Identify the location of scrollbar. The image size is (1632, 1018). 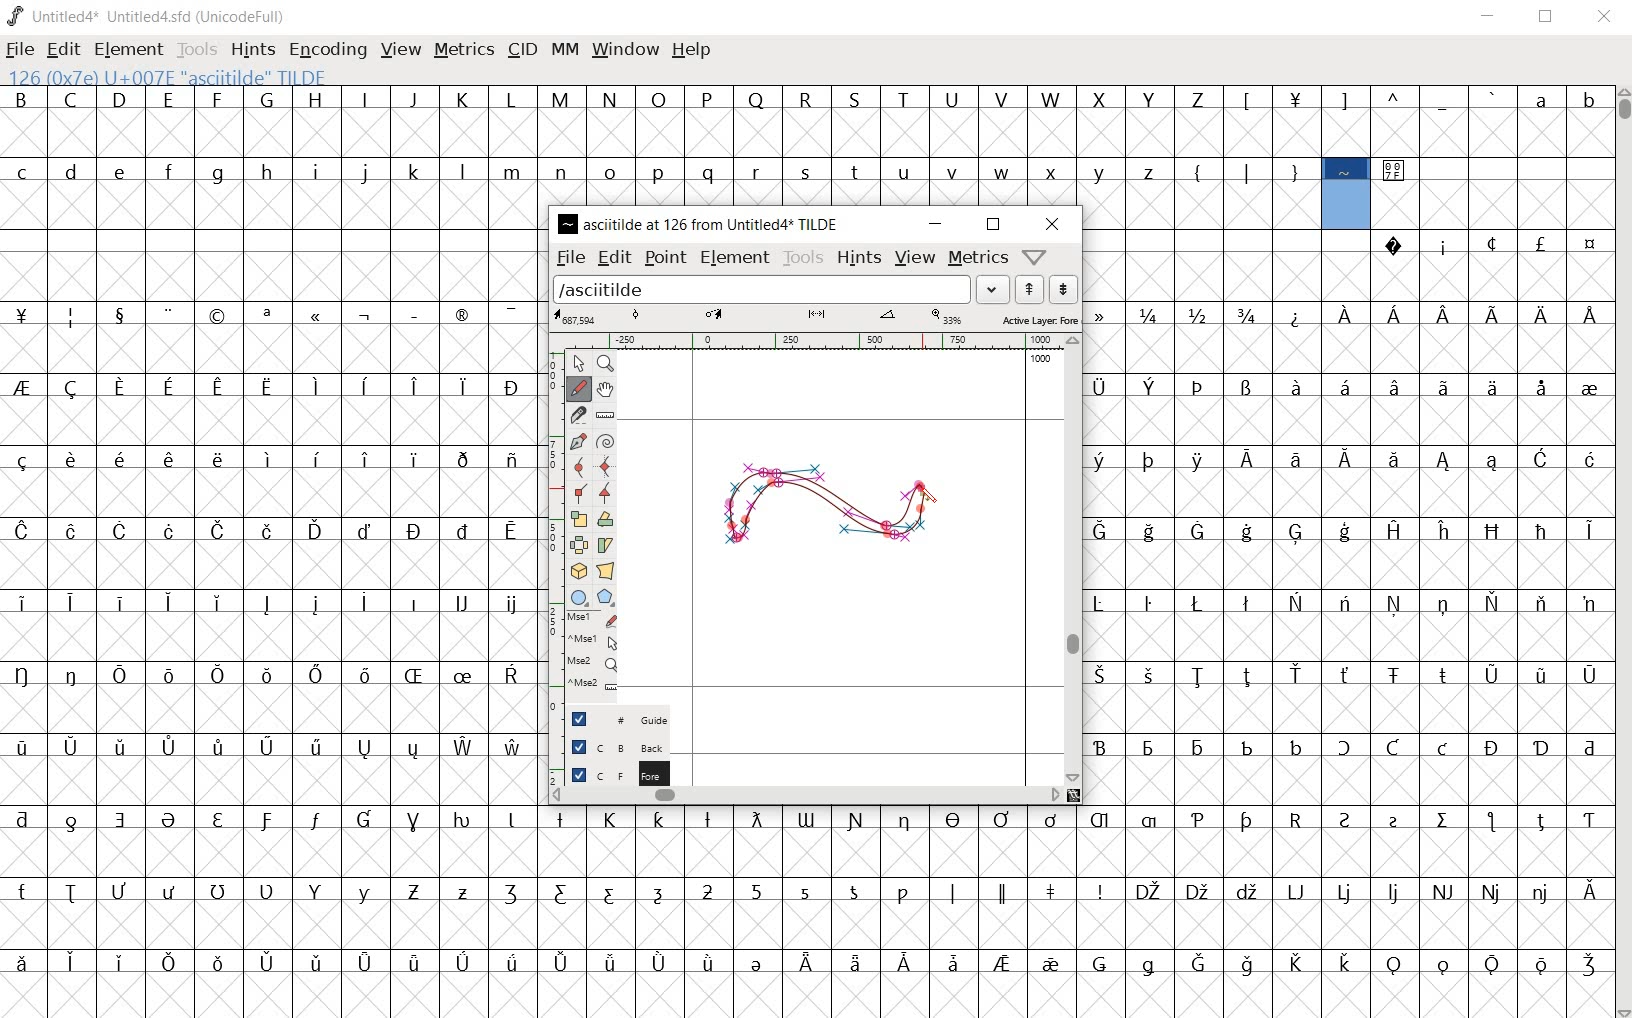
(1075, 559).